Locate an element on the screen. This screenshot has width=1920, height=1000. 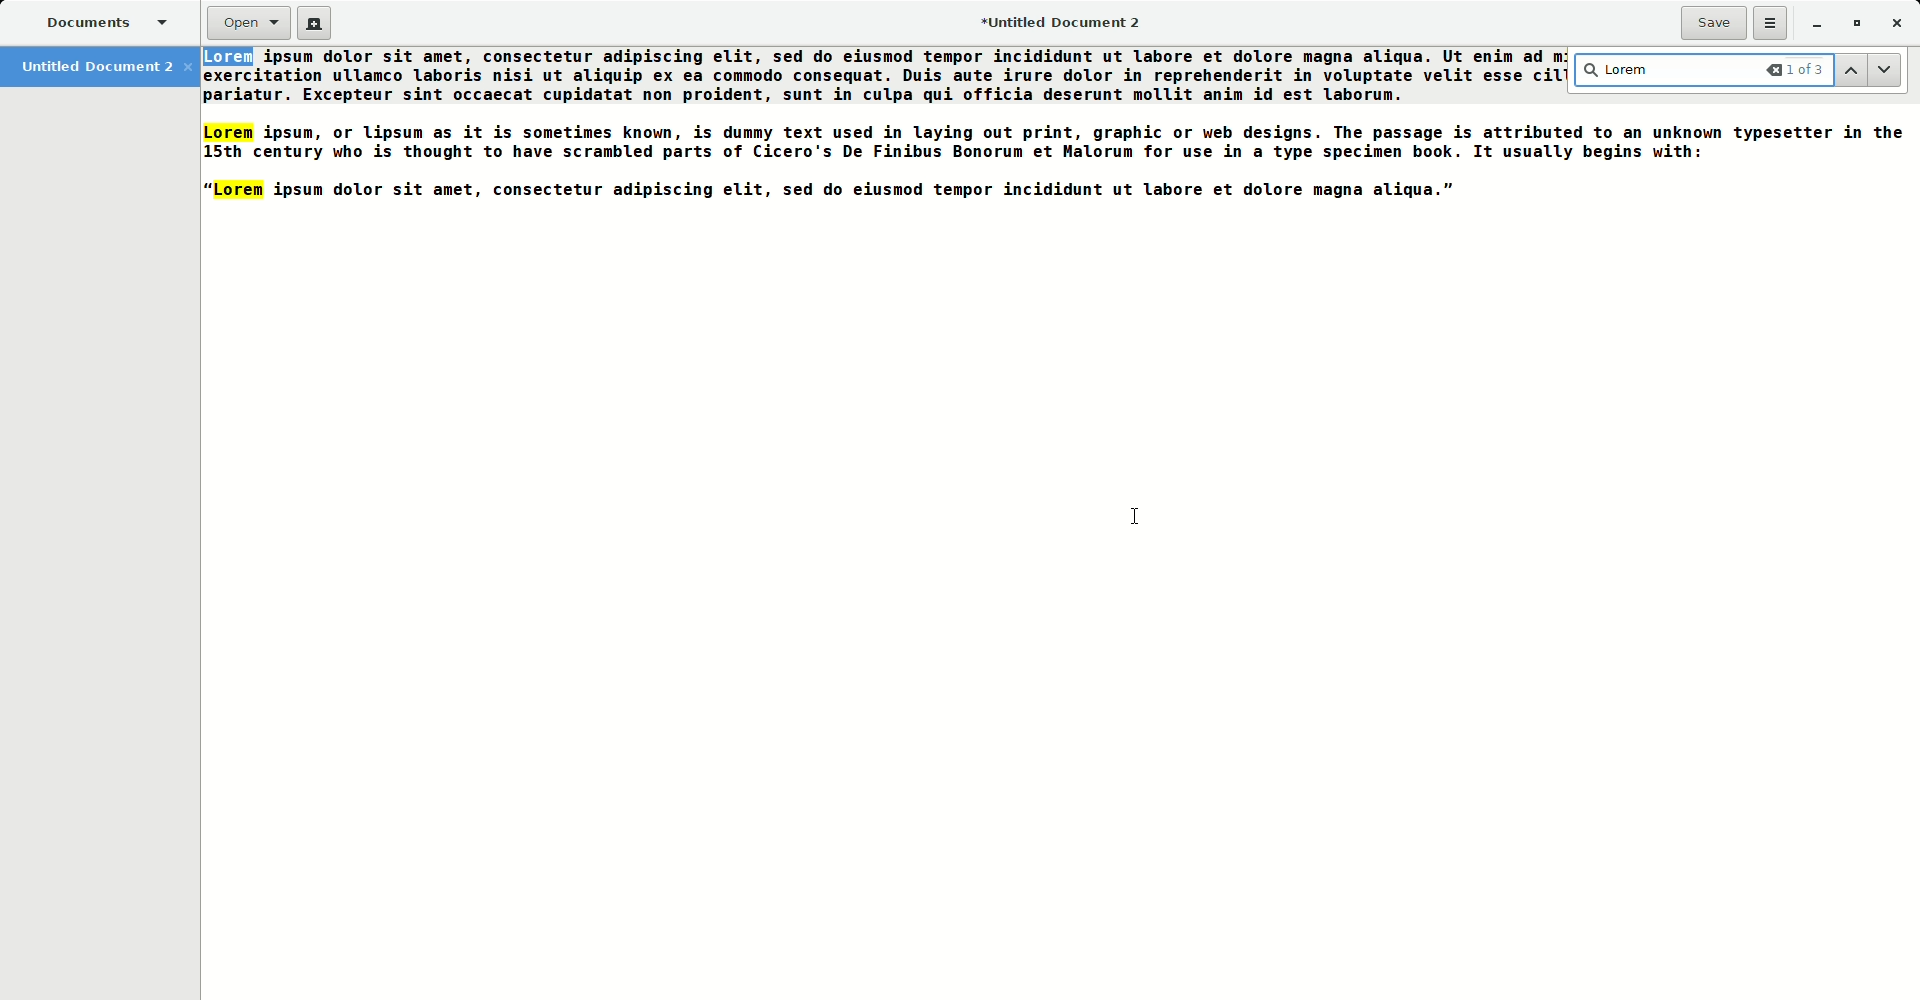
Close is located at coordinates (1899, 24).